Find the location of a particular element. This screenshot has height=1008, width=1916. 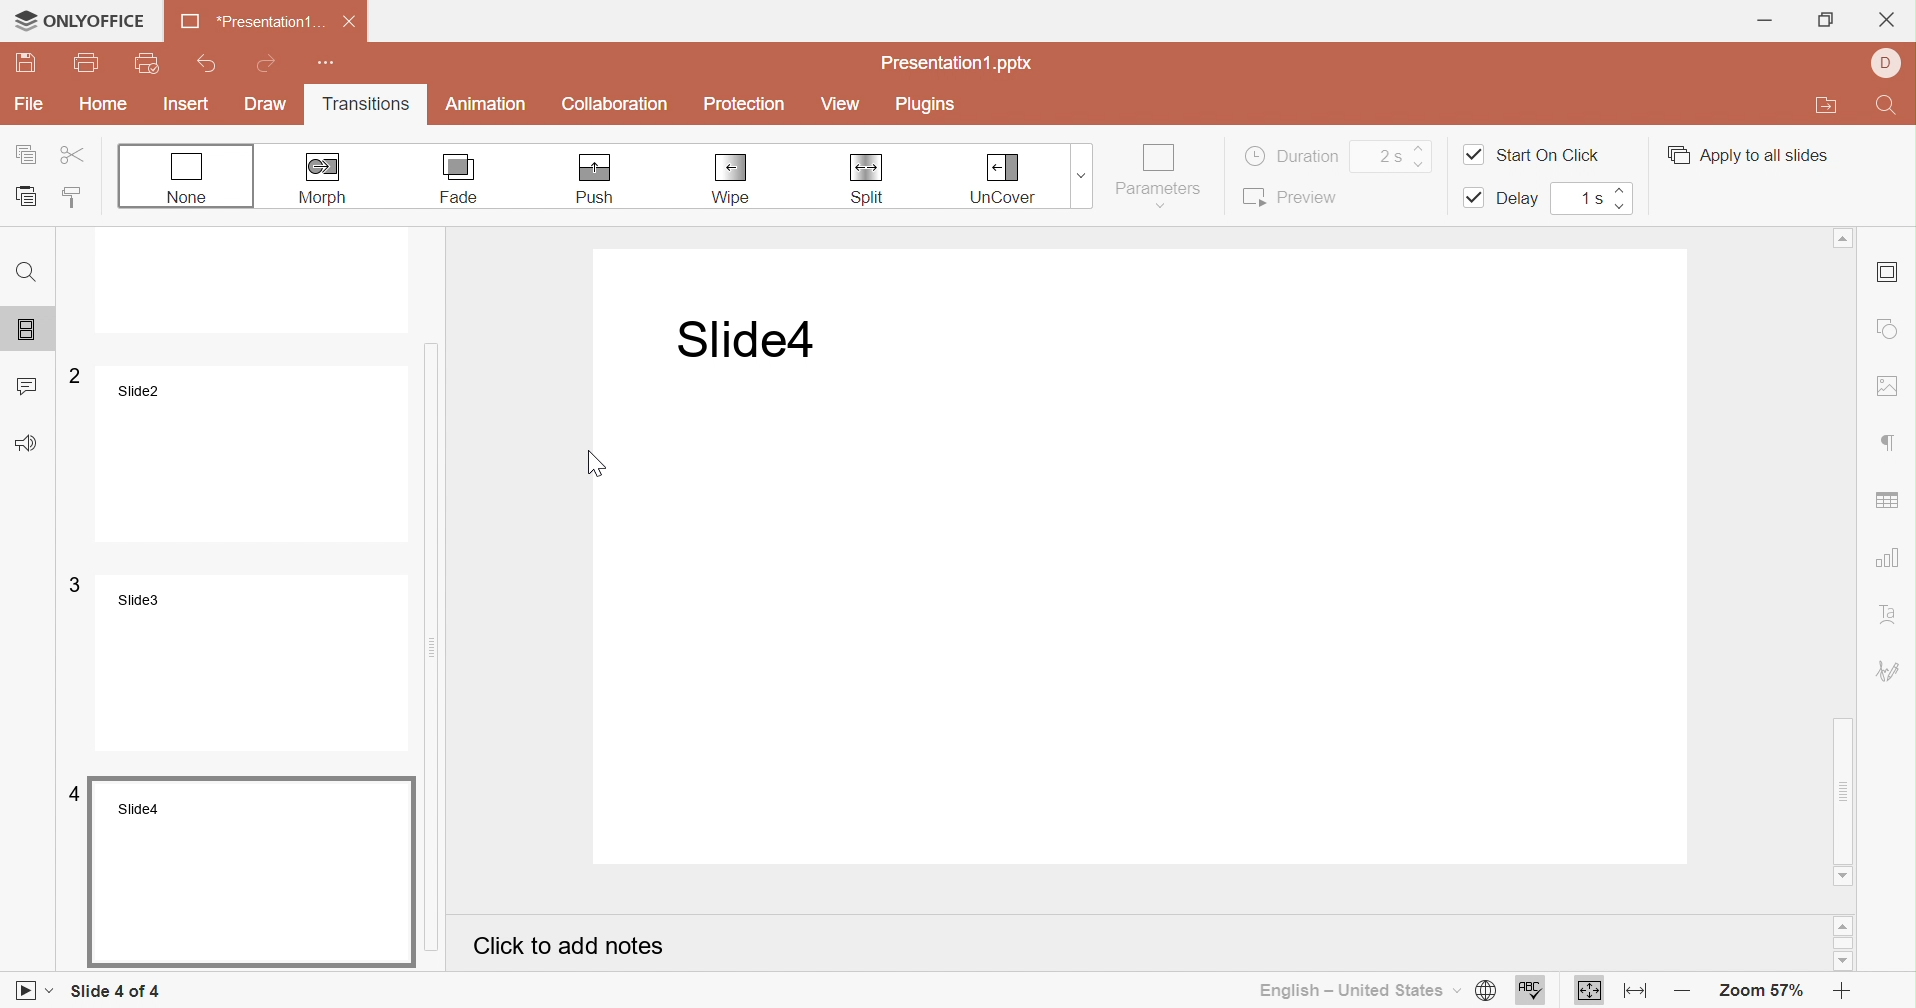

Slides is located at coordinates (25, 329).